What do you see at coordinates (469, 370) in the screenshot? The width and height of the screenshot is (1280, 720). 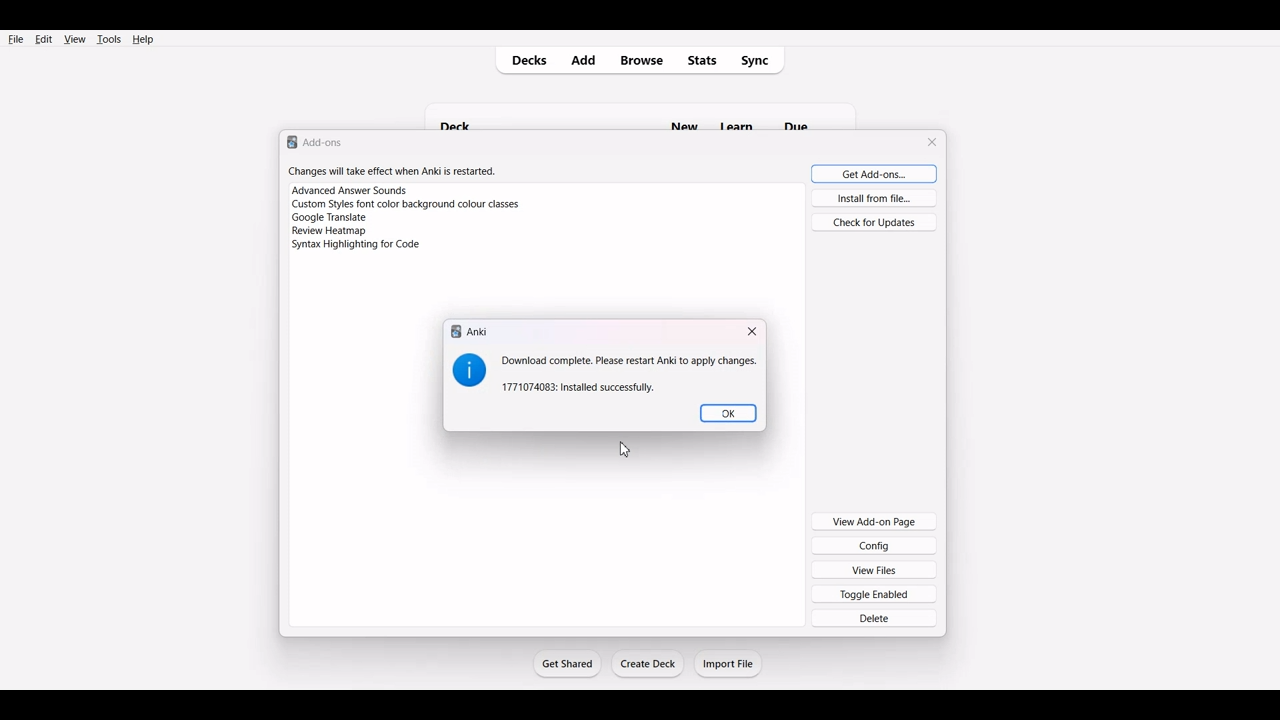 I see `Logo` at bounding box center [469, 370].